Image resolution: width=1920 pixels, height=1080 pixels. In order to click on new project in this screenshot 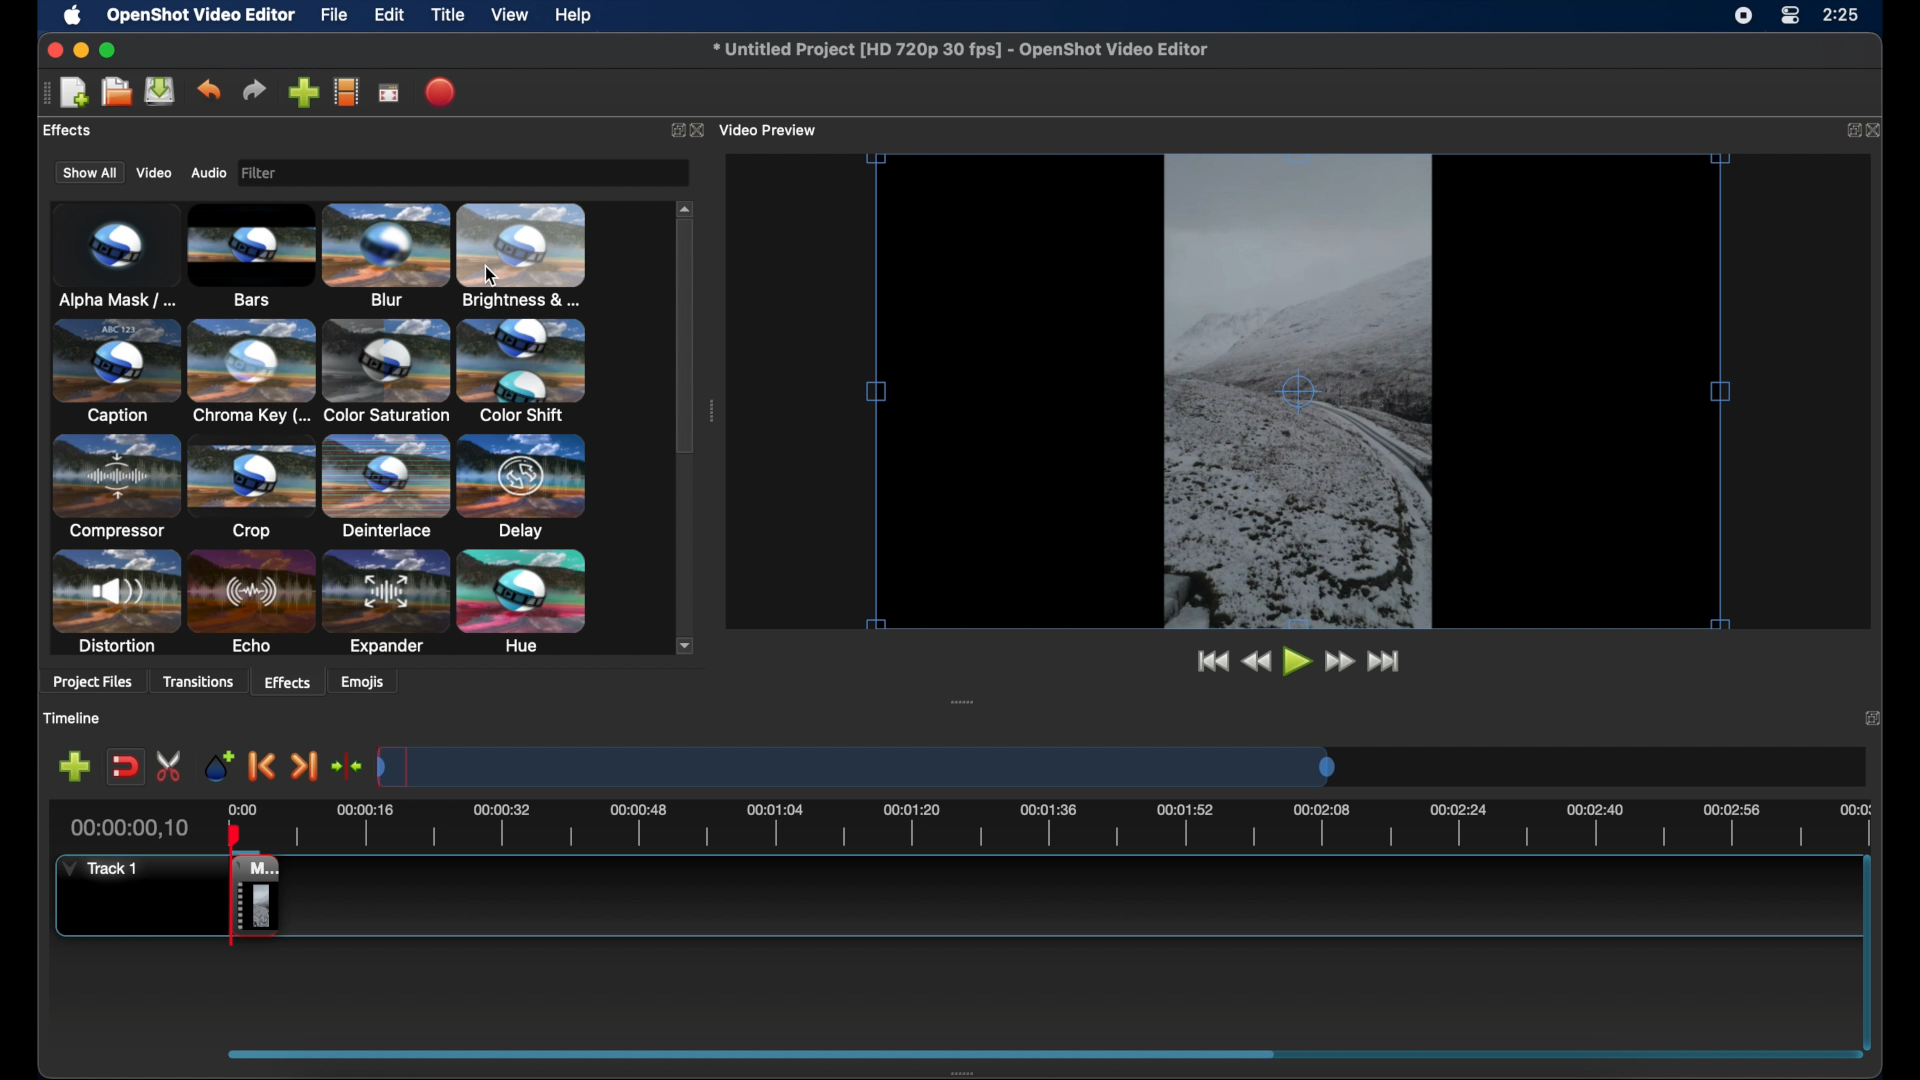, I will do `click(74, 91)`.